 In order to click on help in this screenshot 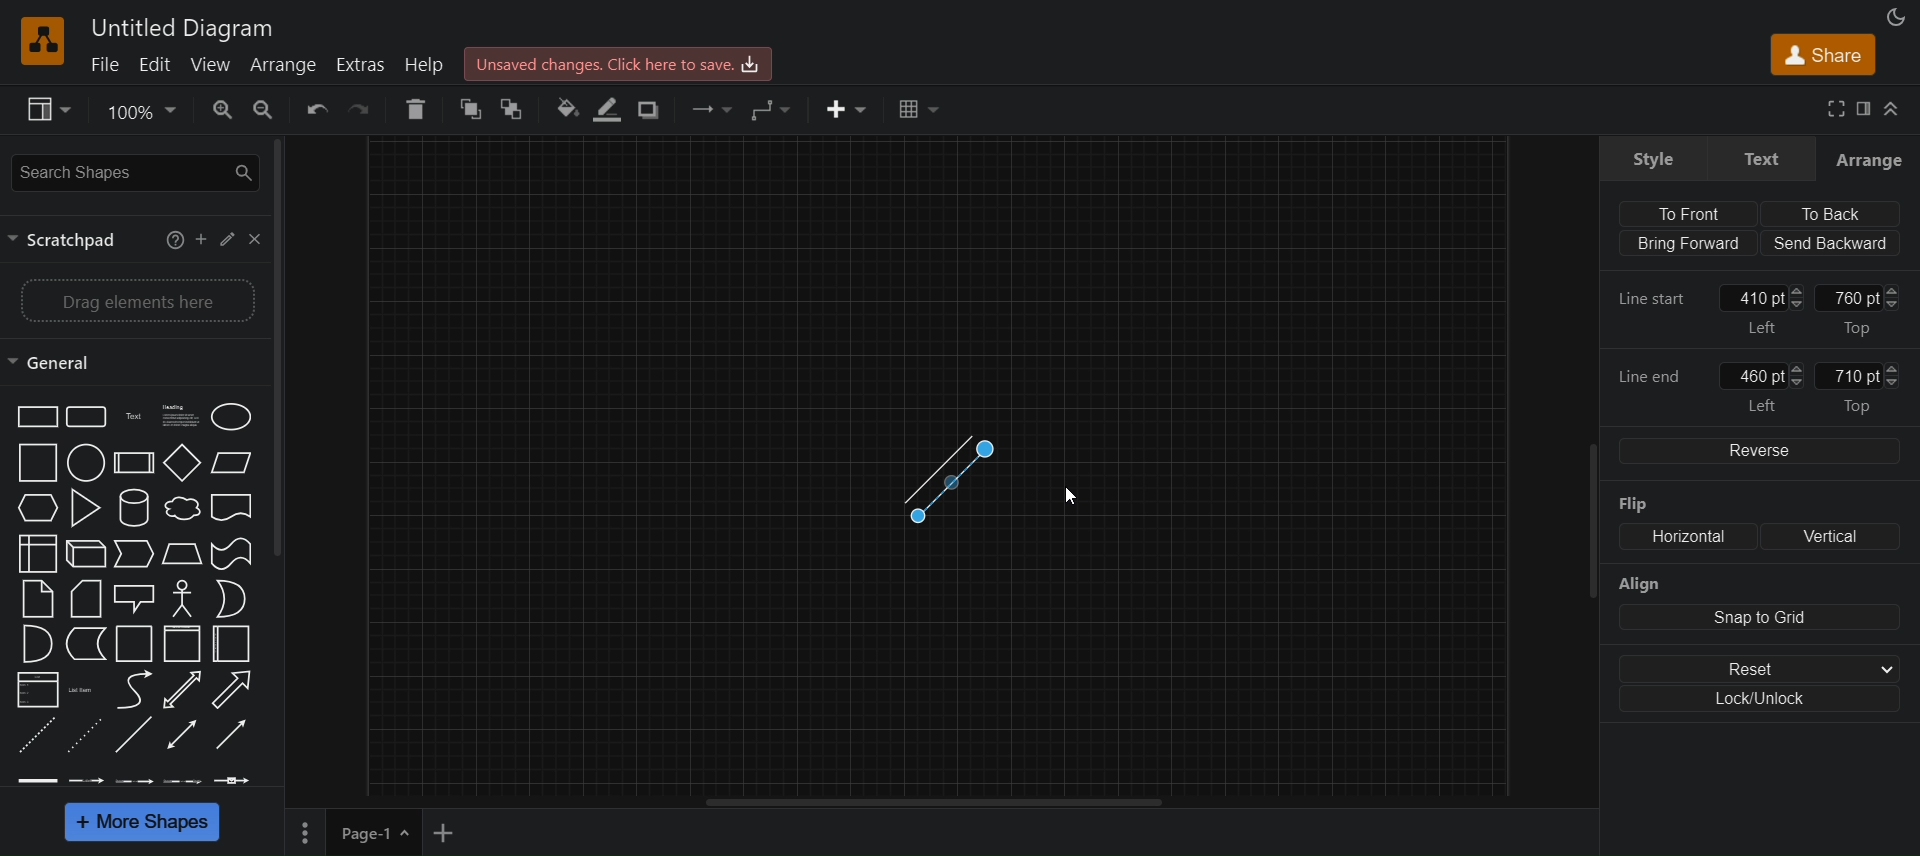, I will do `click(168, 239)`.